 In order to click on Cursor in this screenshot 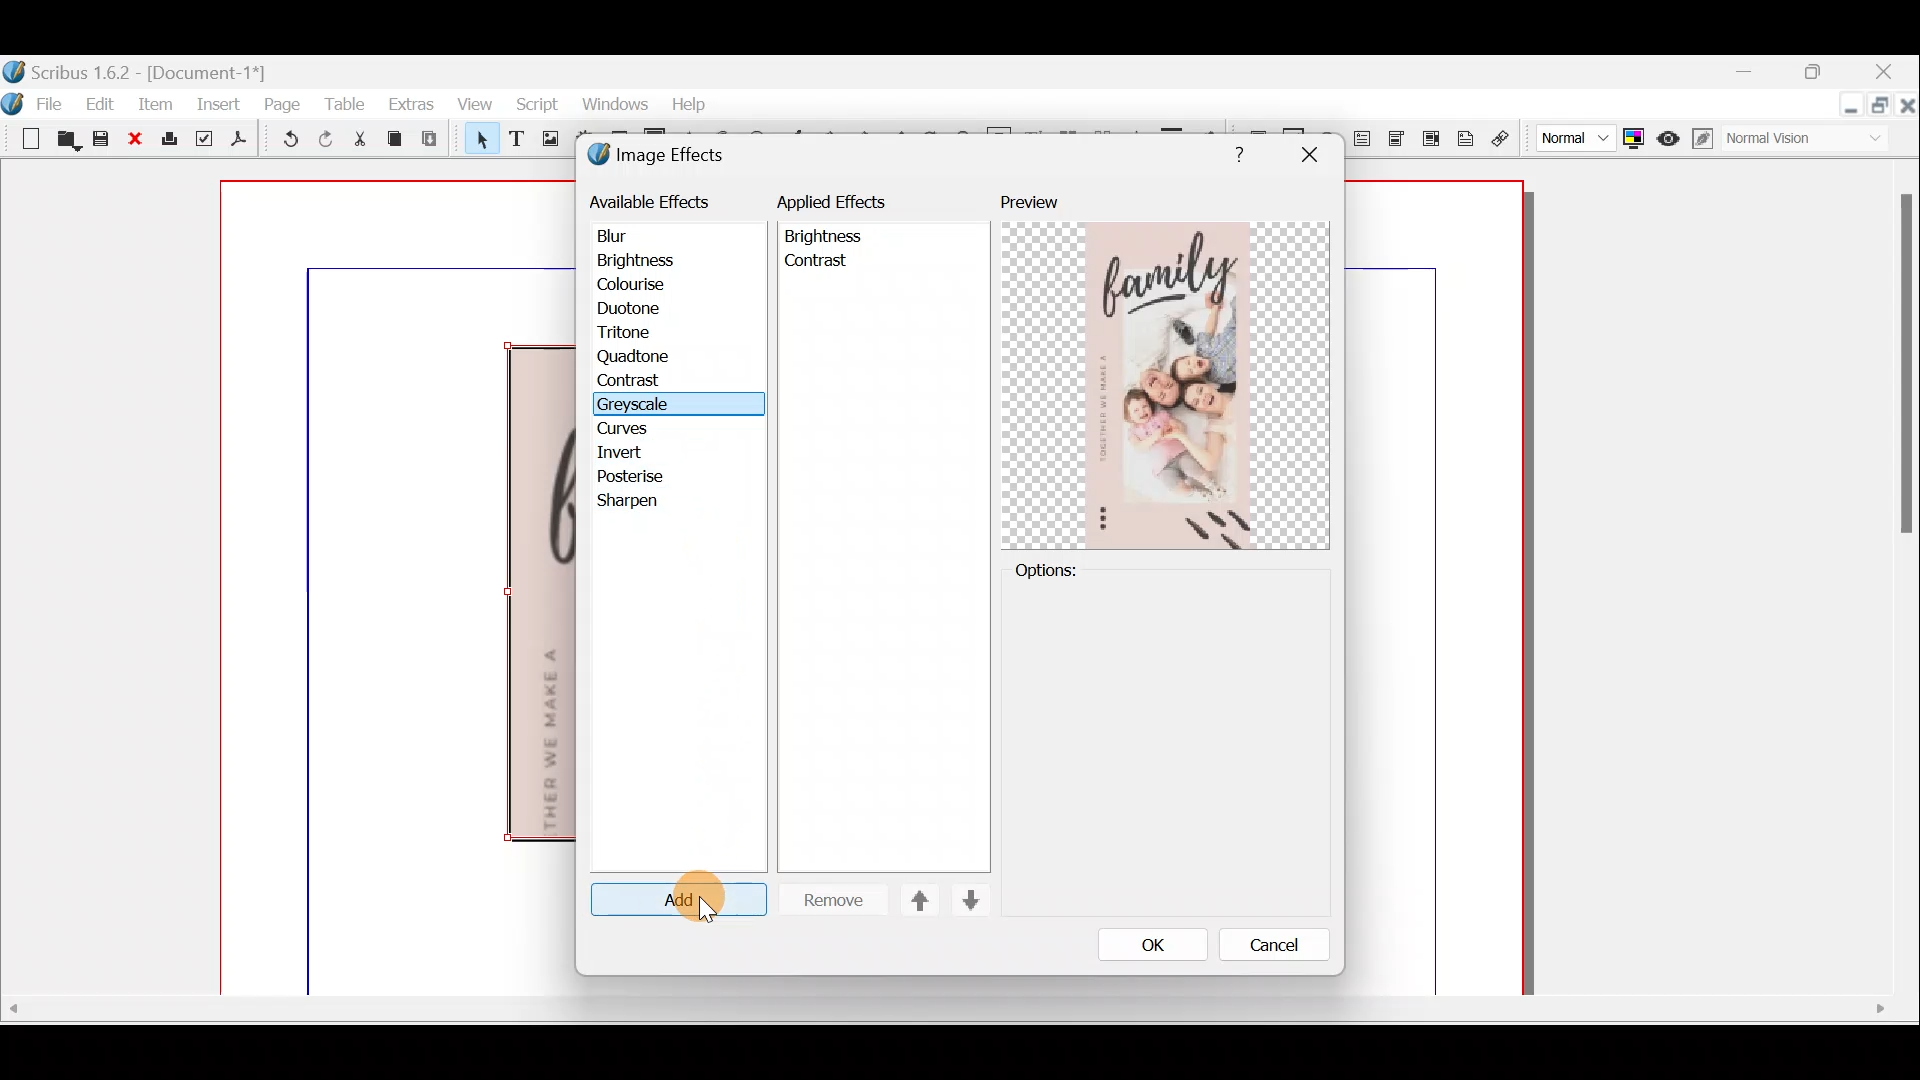, I will do `click(709, 908)`.